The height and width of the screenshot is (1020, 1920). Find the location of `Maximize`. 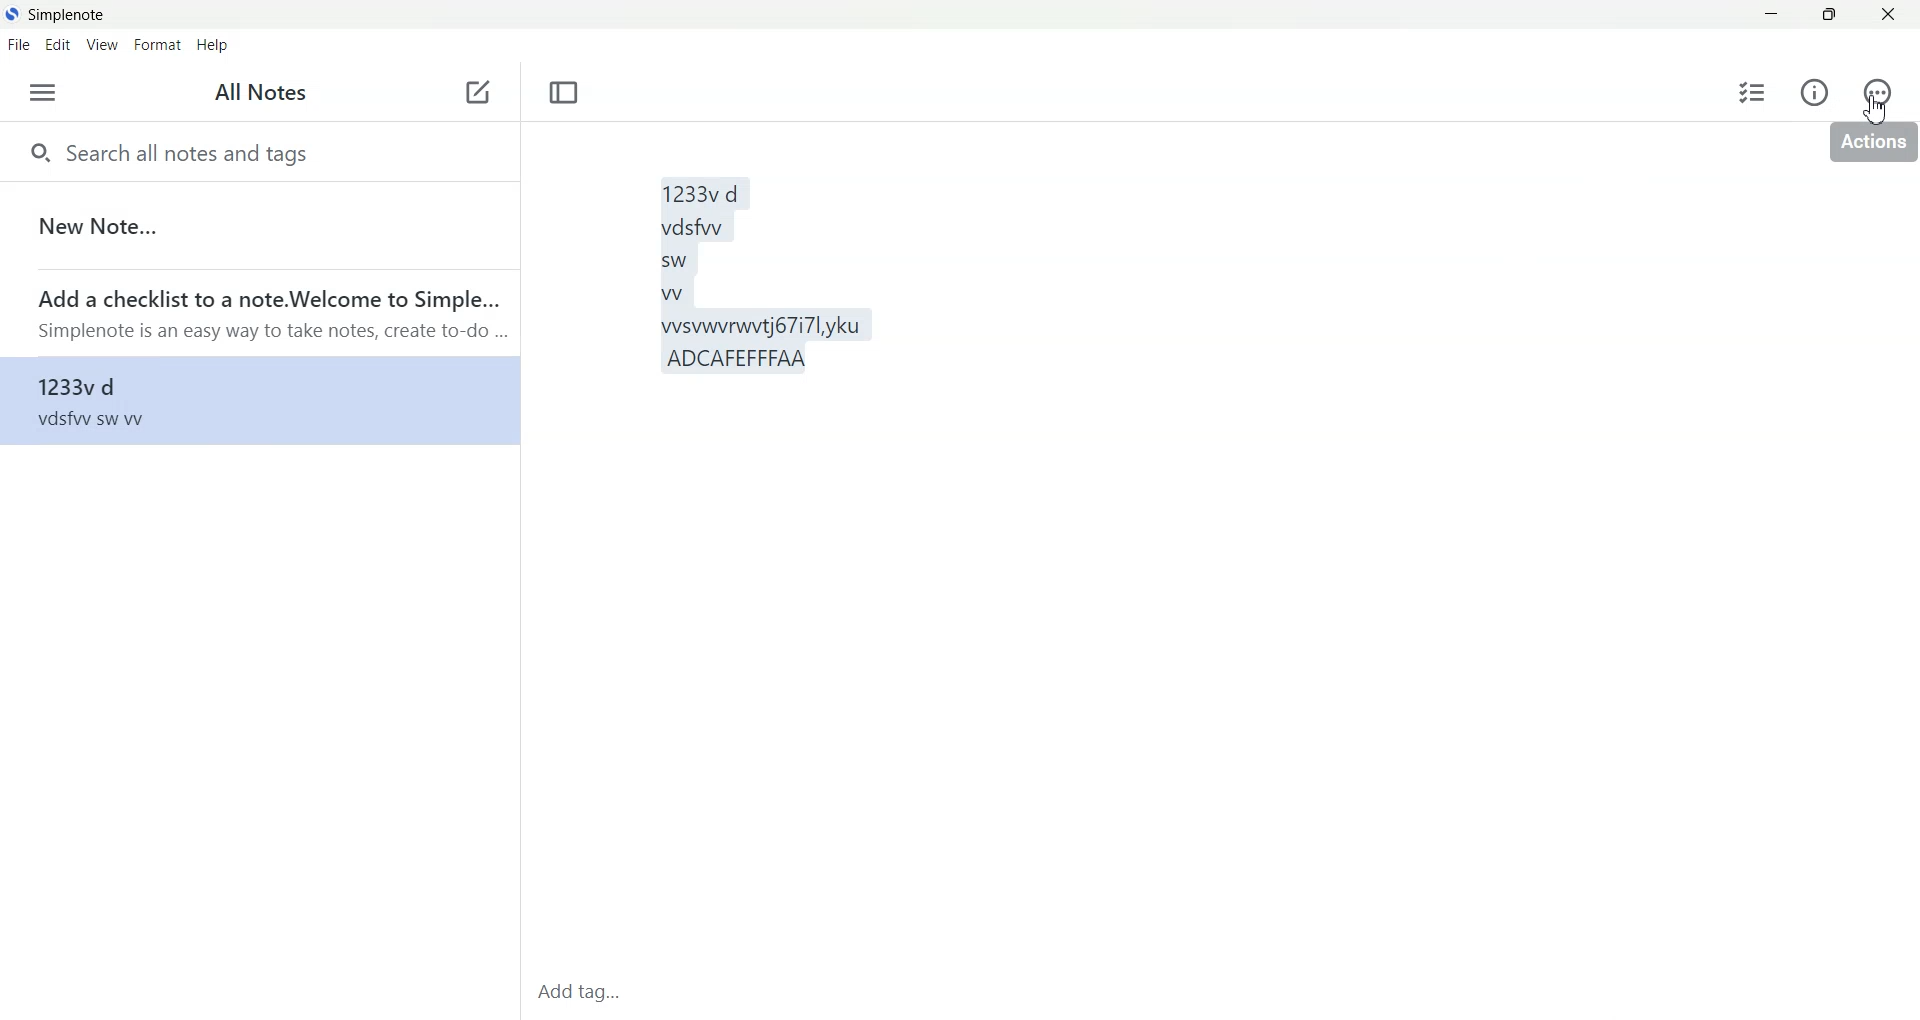

Maximize is located at coordinates (1831, 15).